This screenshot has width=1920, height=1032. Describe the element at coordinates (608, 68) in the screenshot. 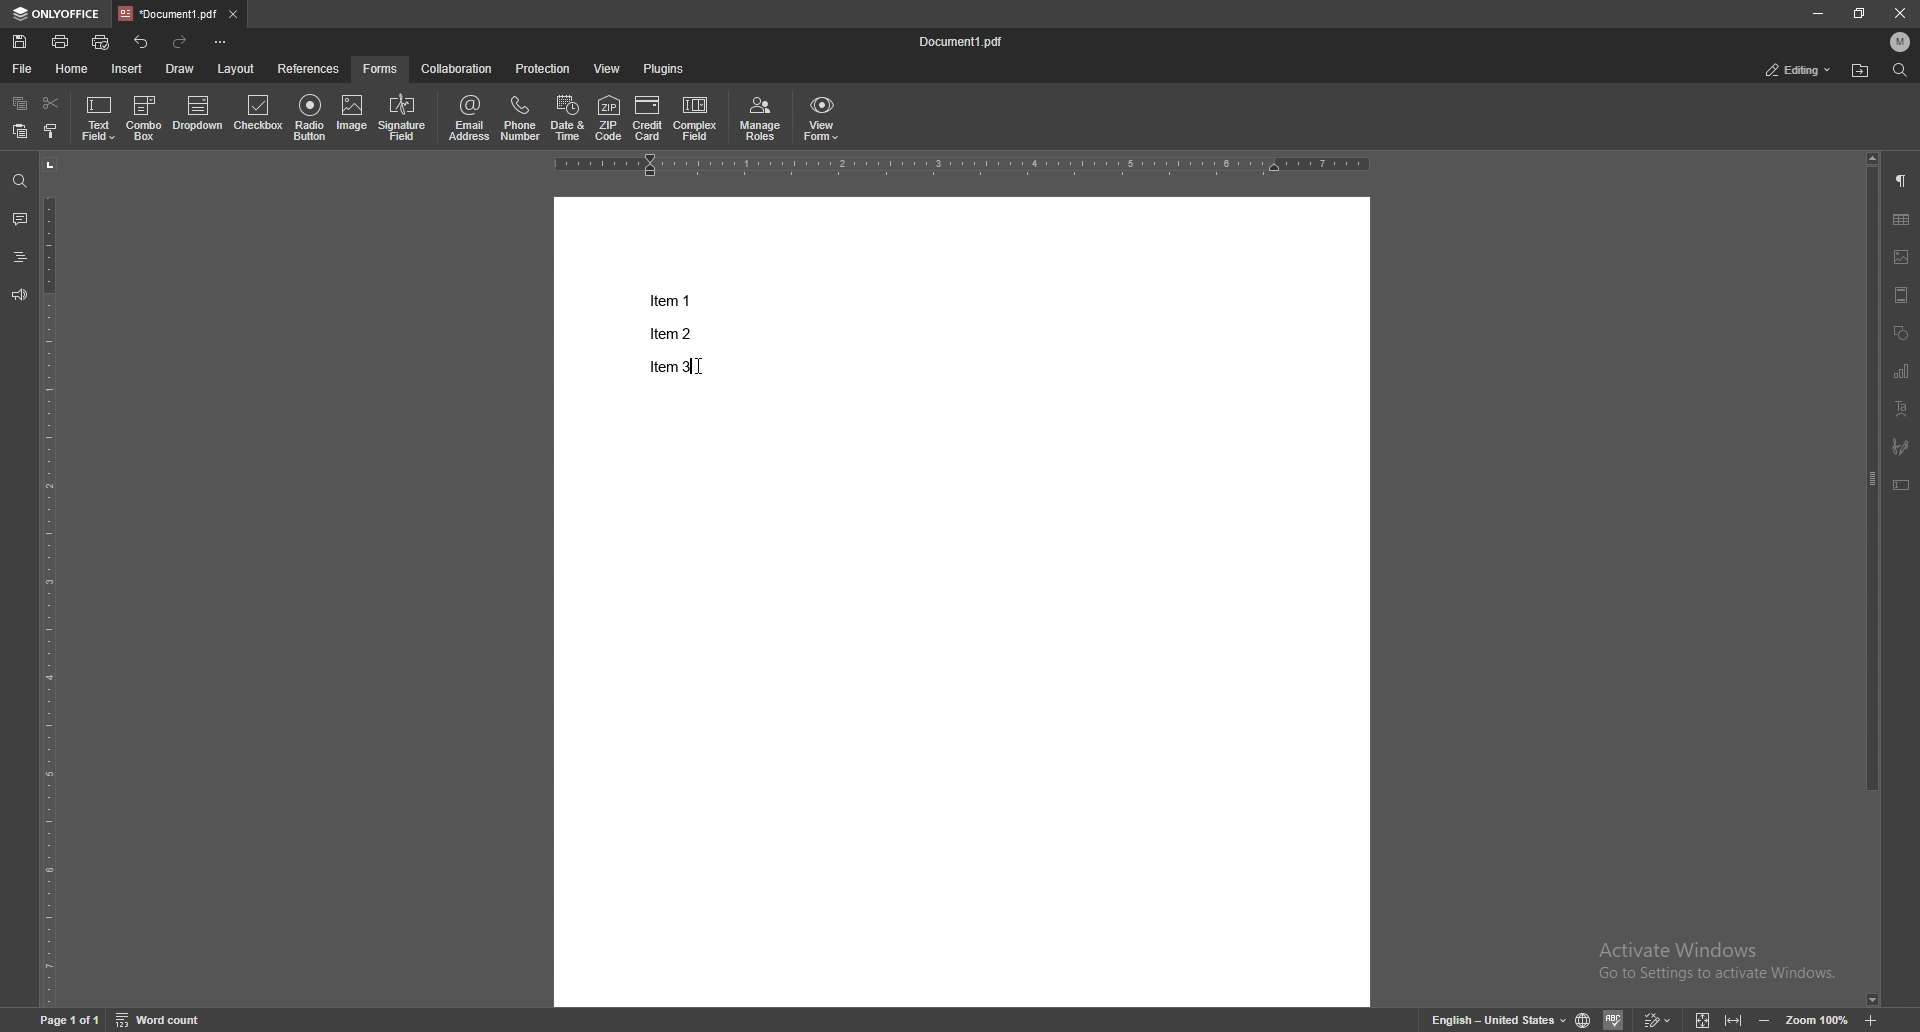

I see `view` at that location.